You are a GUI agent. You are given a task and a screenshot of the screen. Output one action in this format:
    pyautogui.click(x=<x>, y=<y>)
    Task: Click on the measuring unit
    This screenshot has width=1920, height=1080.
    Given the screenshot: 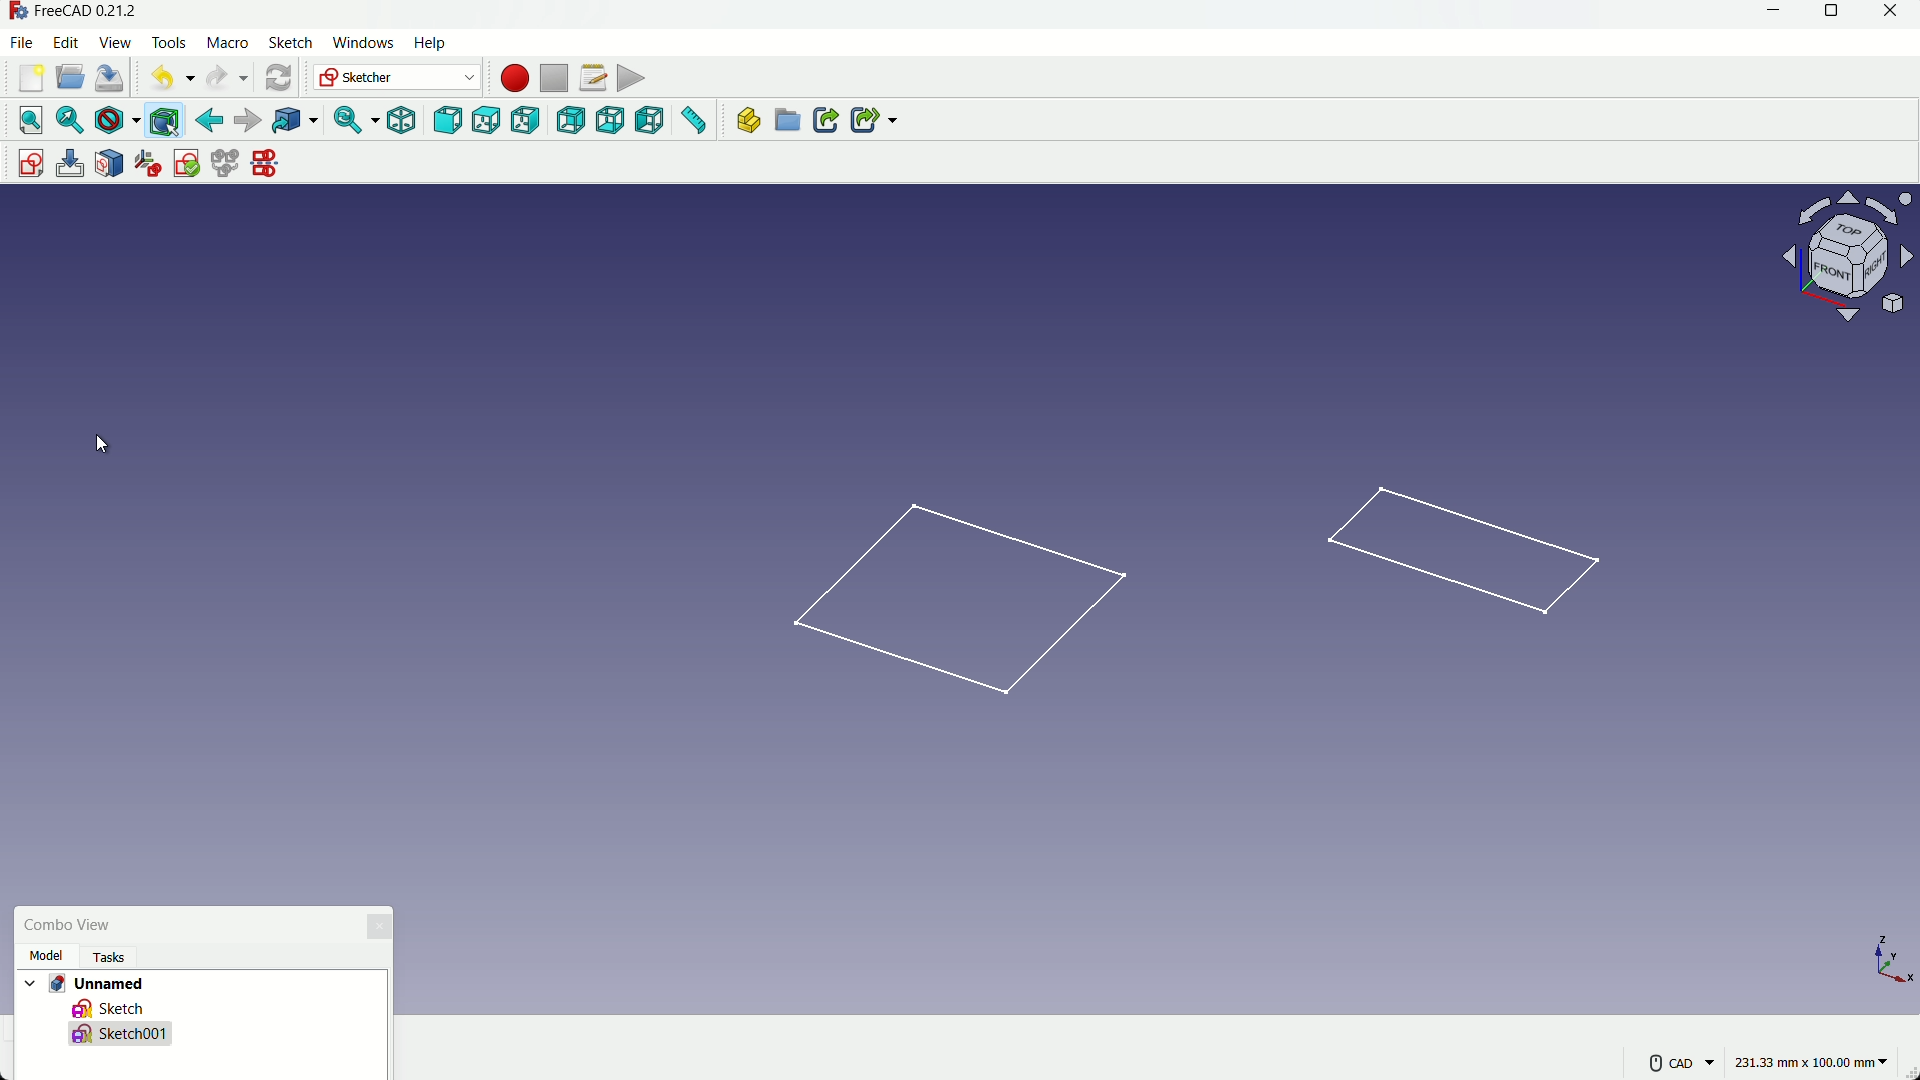 What is the action you would take?
    pyautogui.click(x=1814, y=1063)
    